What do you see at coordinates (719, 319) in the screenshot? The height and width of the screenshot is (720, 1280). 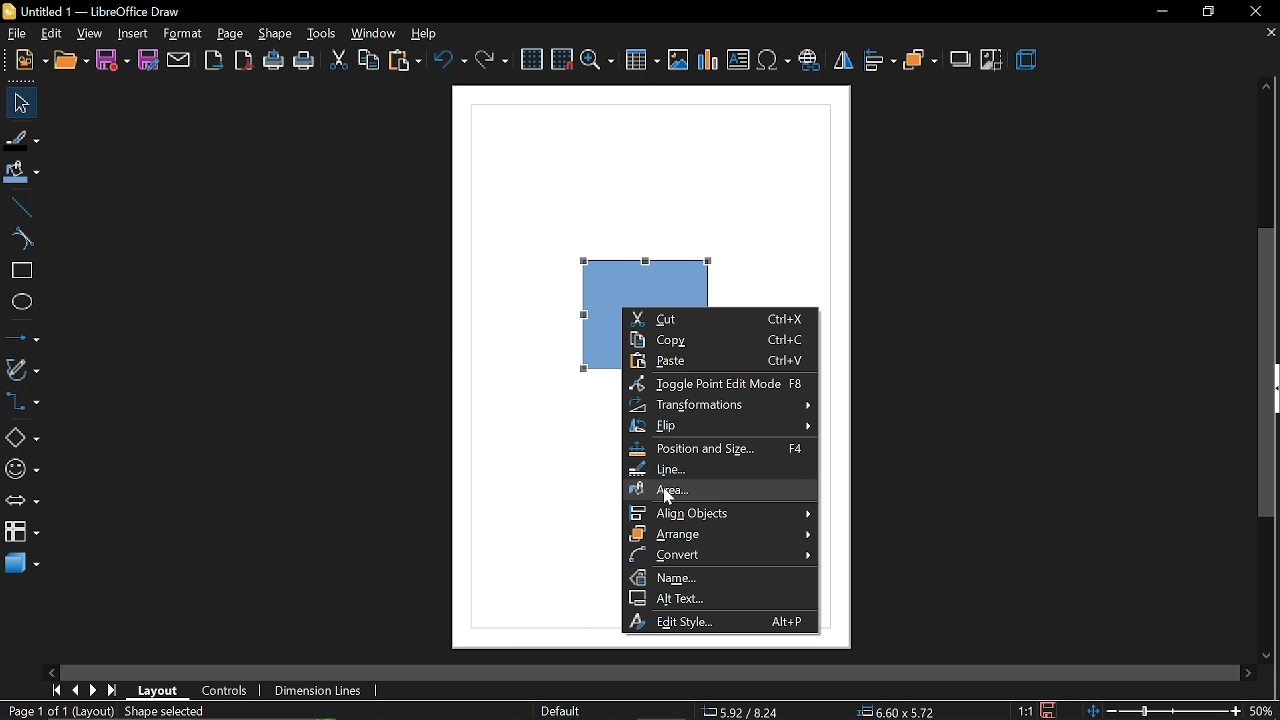 I see `cut` at bounding box center [719, 319].